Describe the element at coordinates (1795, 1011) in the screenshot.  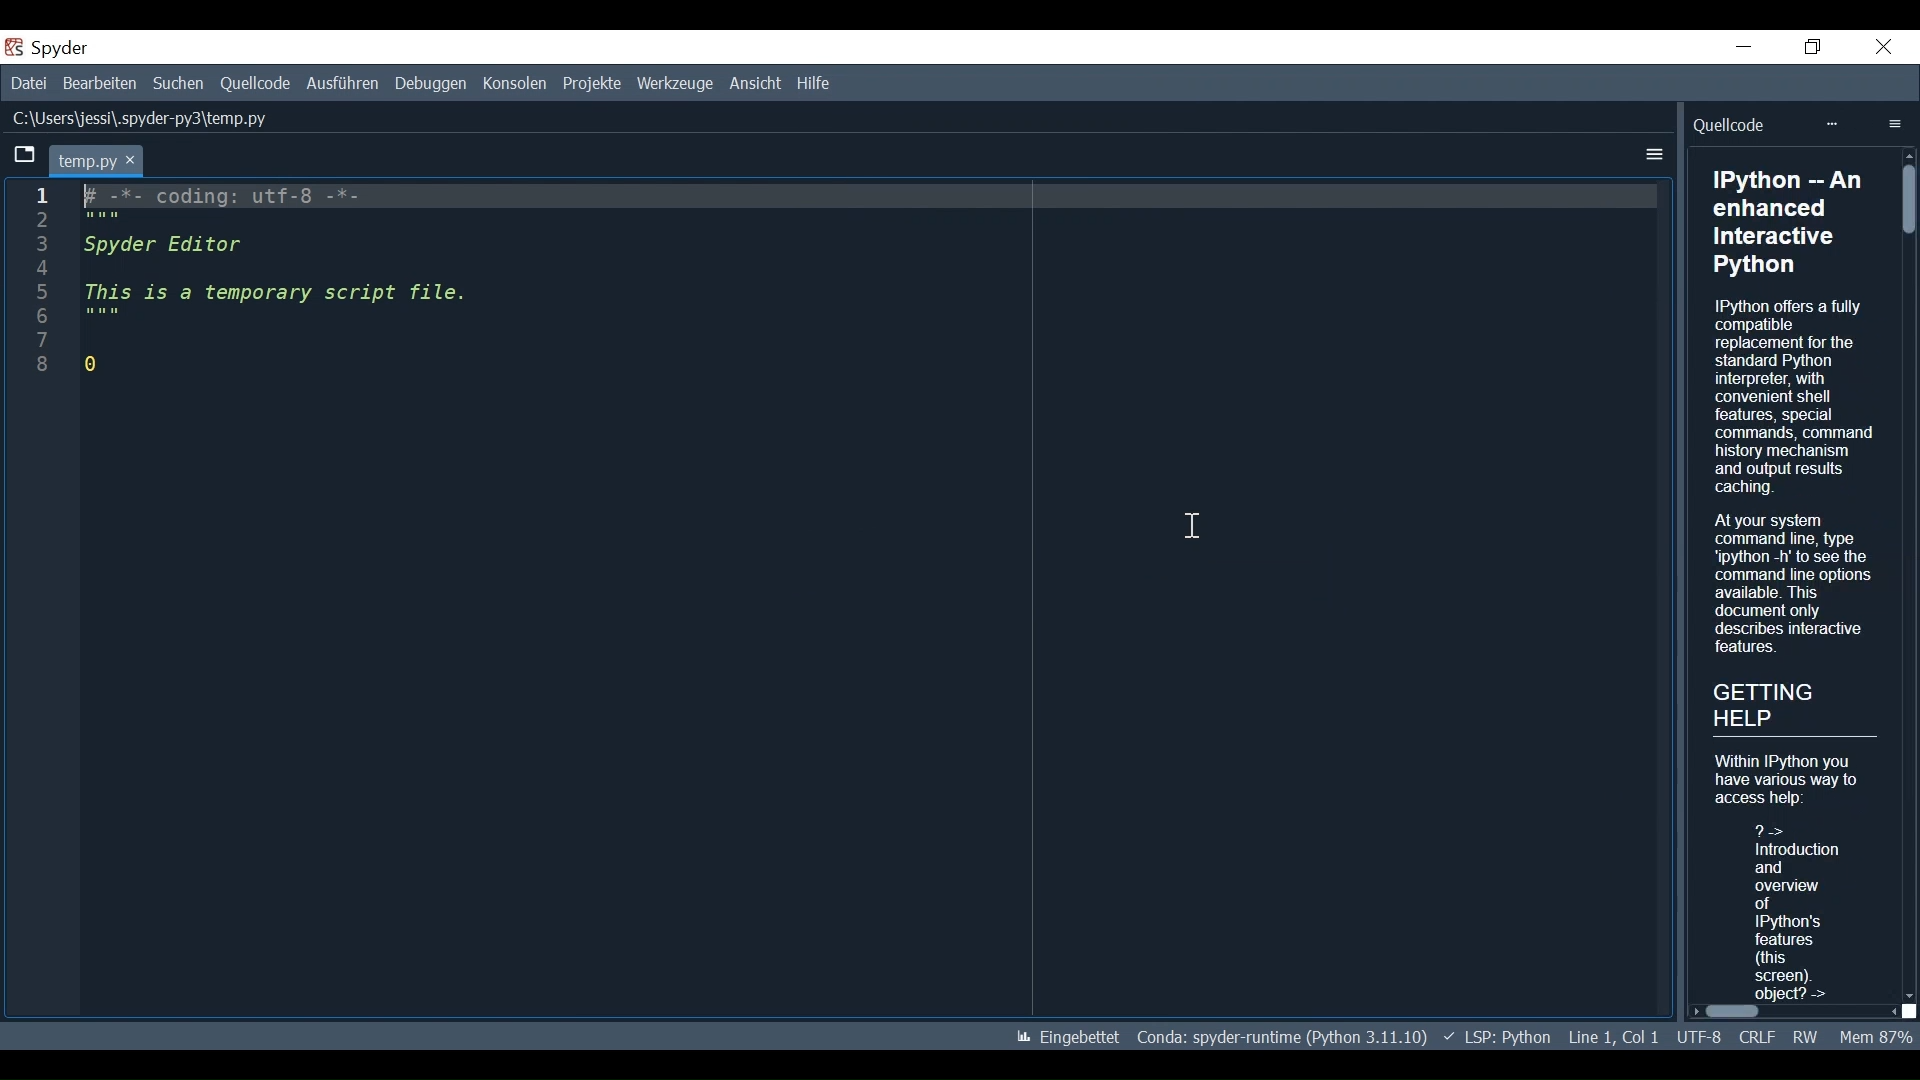
I see `Horizontal Scroll bar` at that location.